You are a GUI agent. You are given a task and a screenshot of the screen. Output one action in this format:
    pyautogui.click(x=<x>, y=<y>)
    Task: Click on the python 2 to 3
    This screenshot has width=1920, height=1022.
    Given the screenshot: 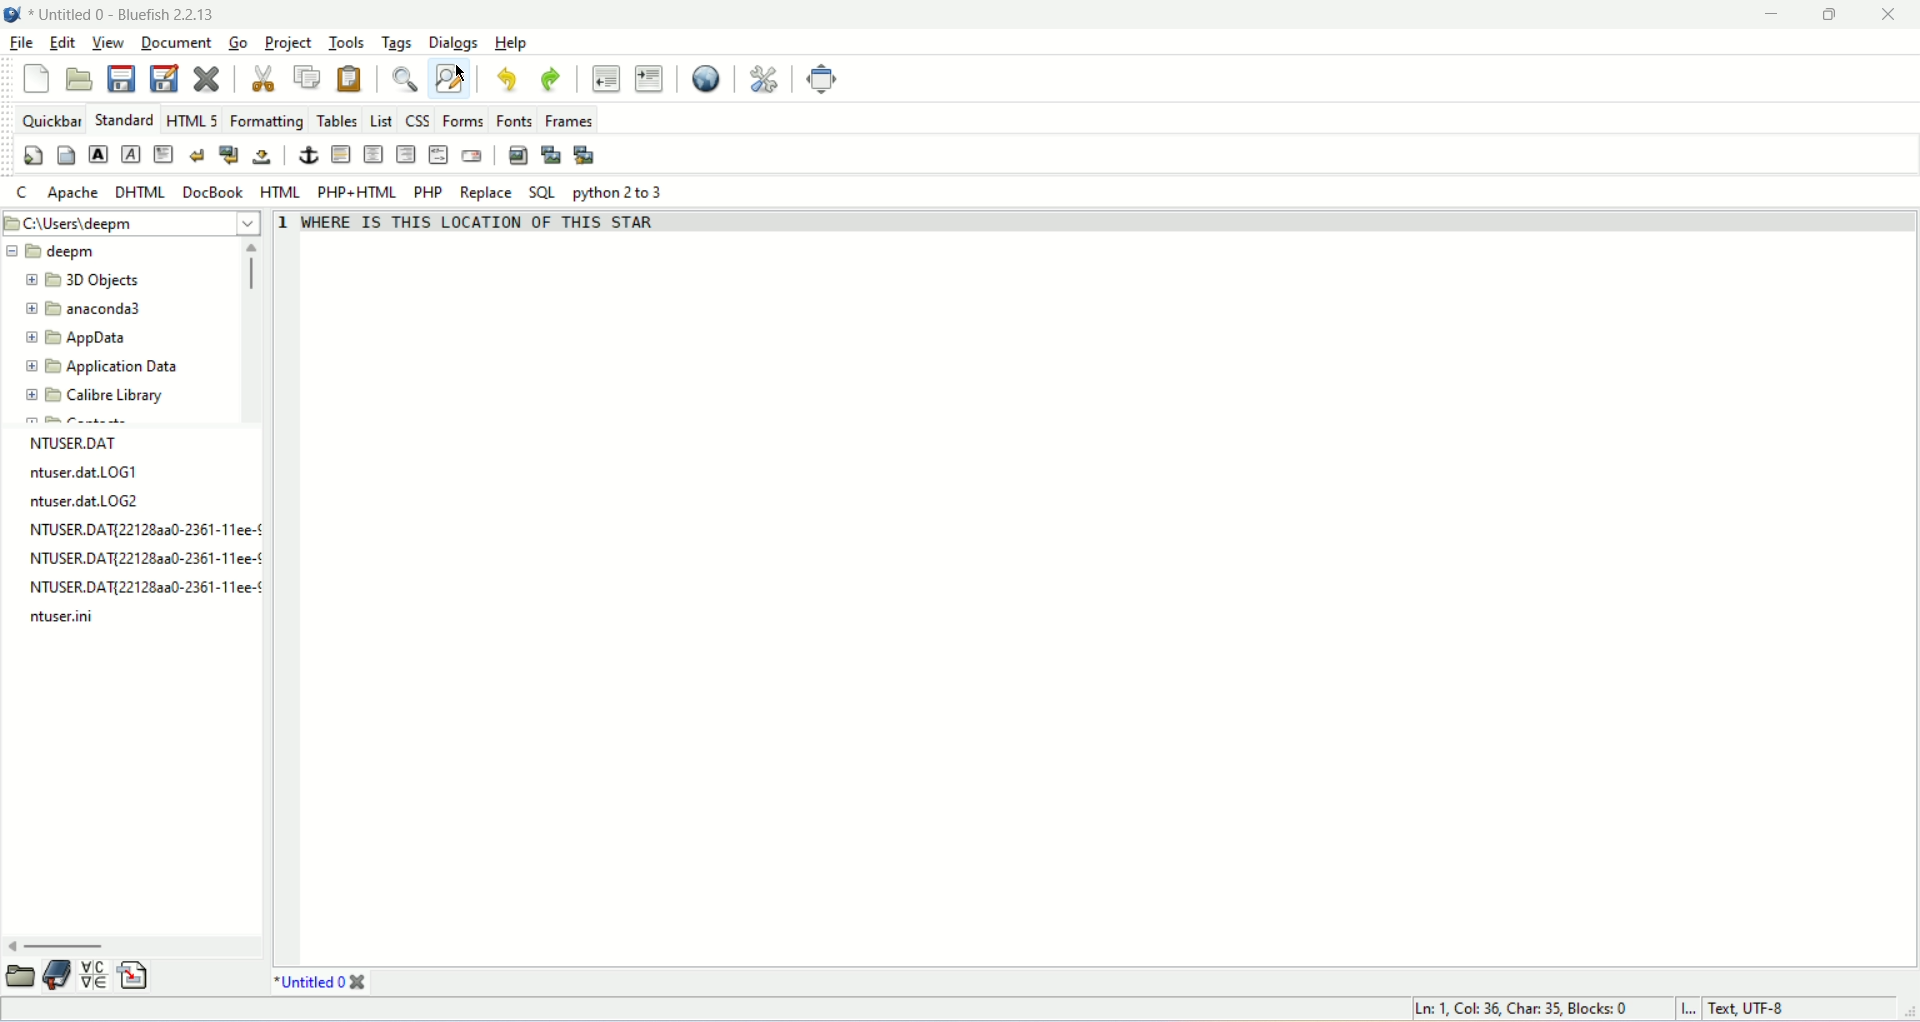 What is the action you would take?
    pyautogui.click(x=622, y=193)
    